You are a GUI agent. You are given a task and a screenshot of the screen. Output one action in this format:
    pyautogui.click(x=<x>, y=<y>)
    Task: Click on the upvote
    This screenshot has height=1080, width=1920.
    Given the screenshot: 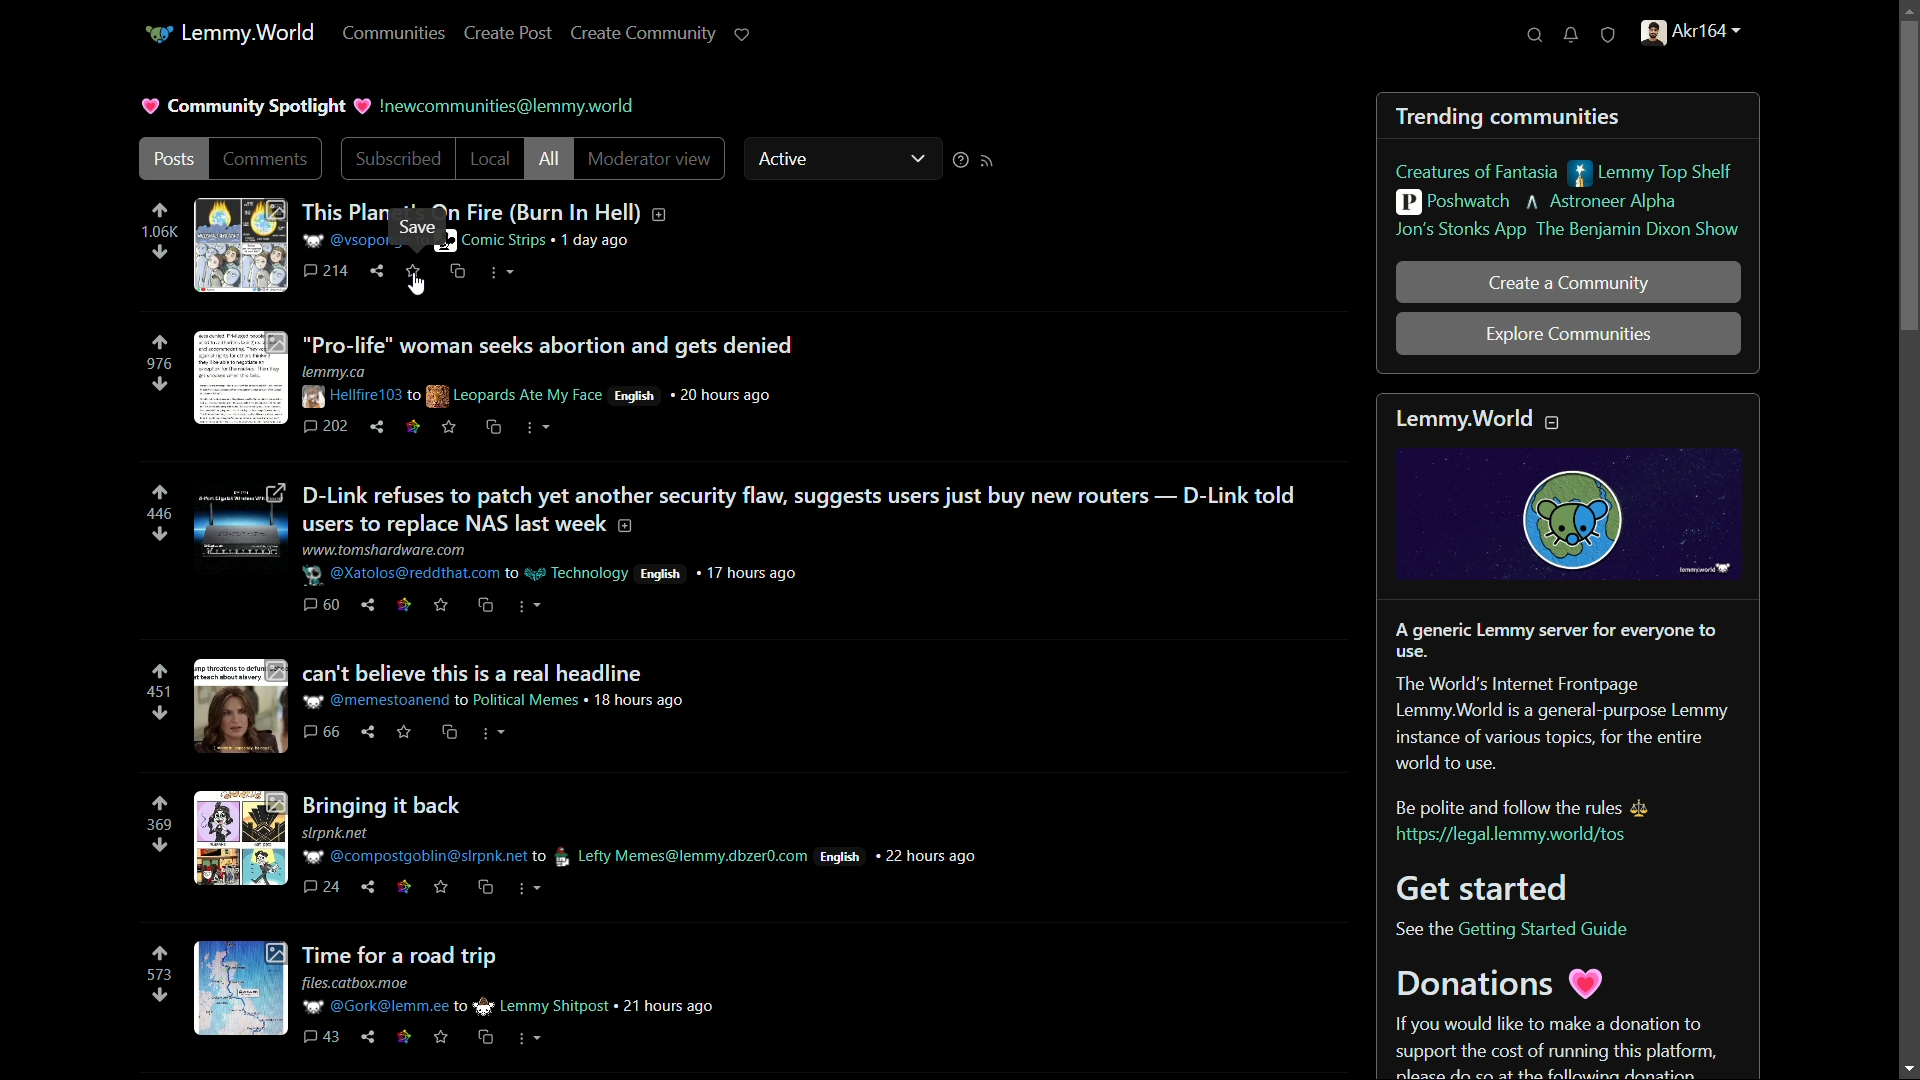 What is the action you would take?
    pyautogui.click(x=160, y=342)
    